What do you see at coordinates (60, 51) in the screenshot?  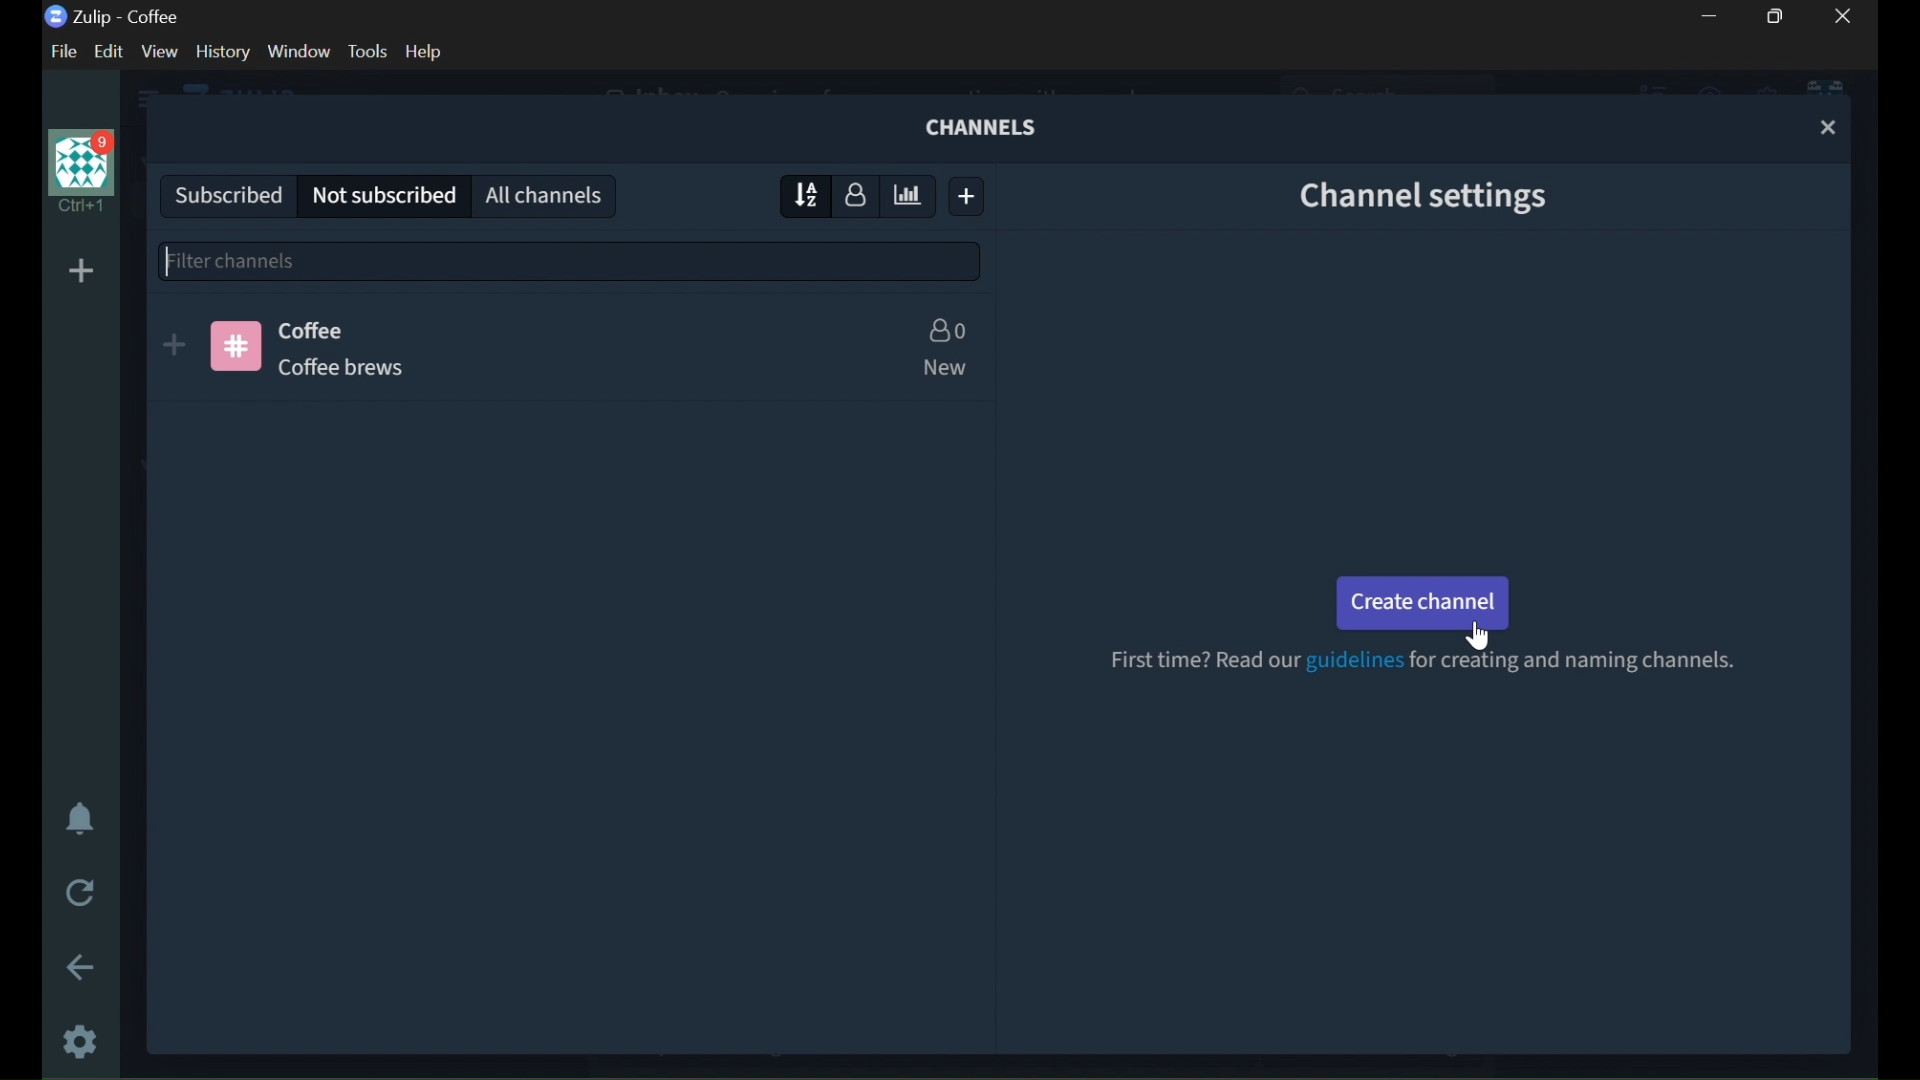 I see `file` at bounding box center [60, 51].